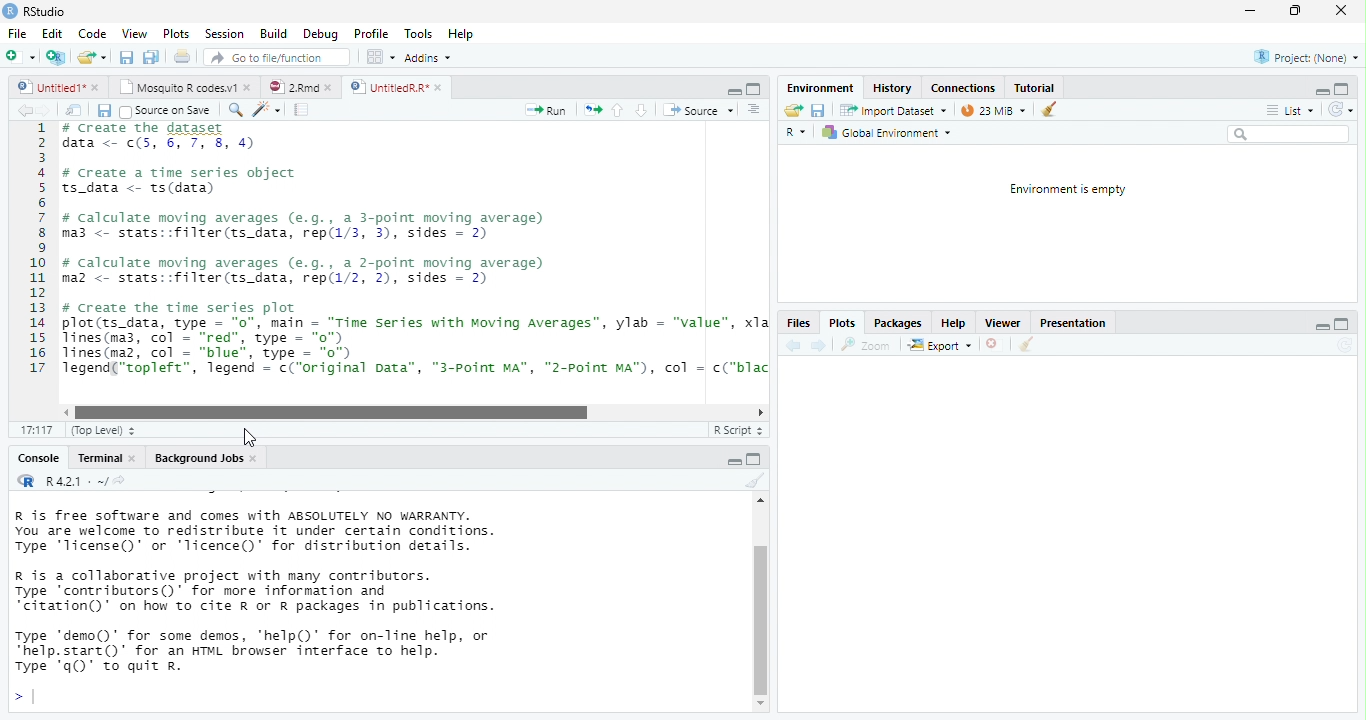  What do you see at coordinates (734, 92) in the screenshot?
I see `minimize` at bounding box center [734, 92].